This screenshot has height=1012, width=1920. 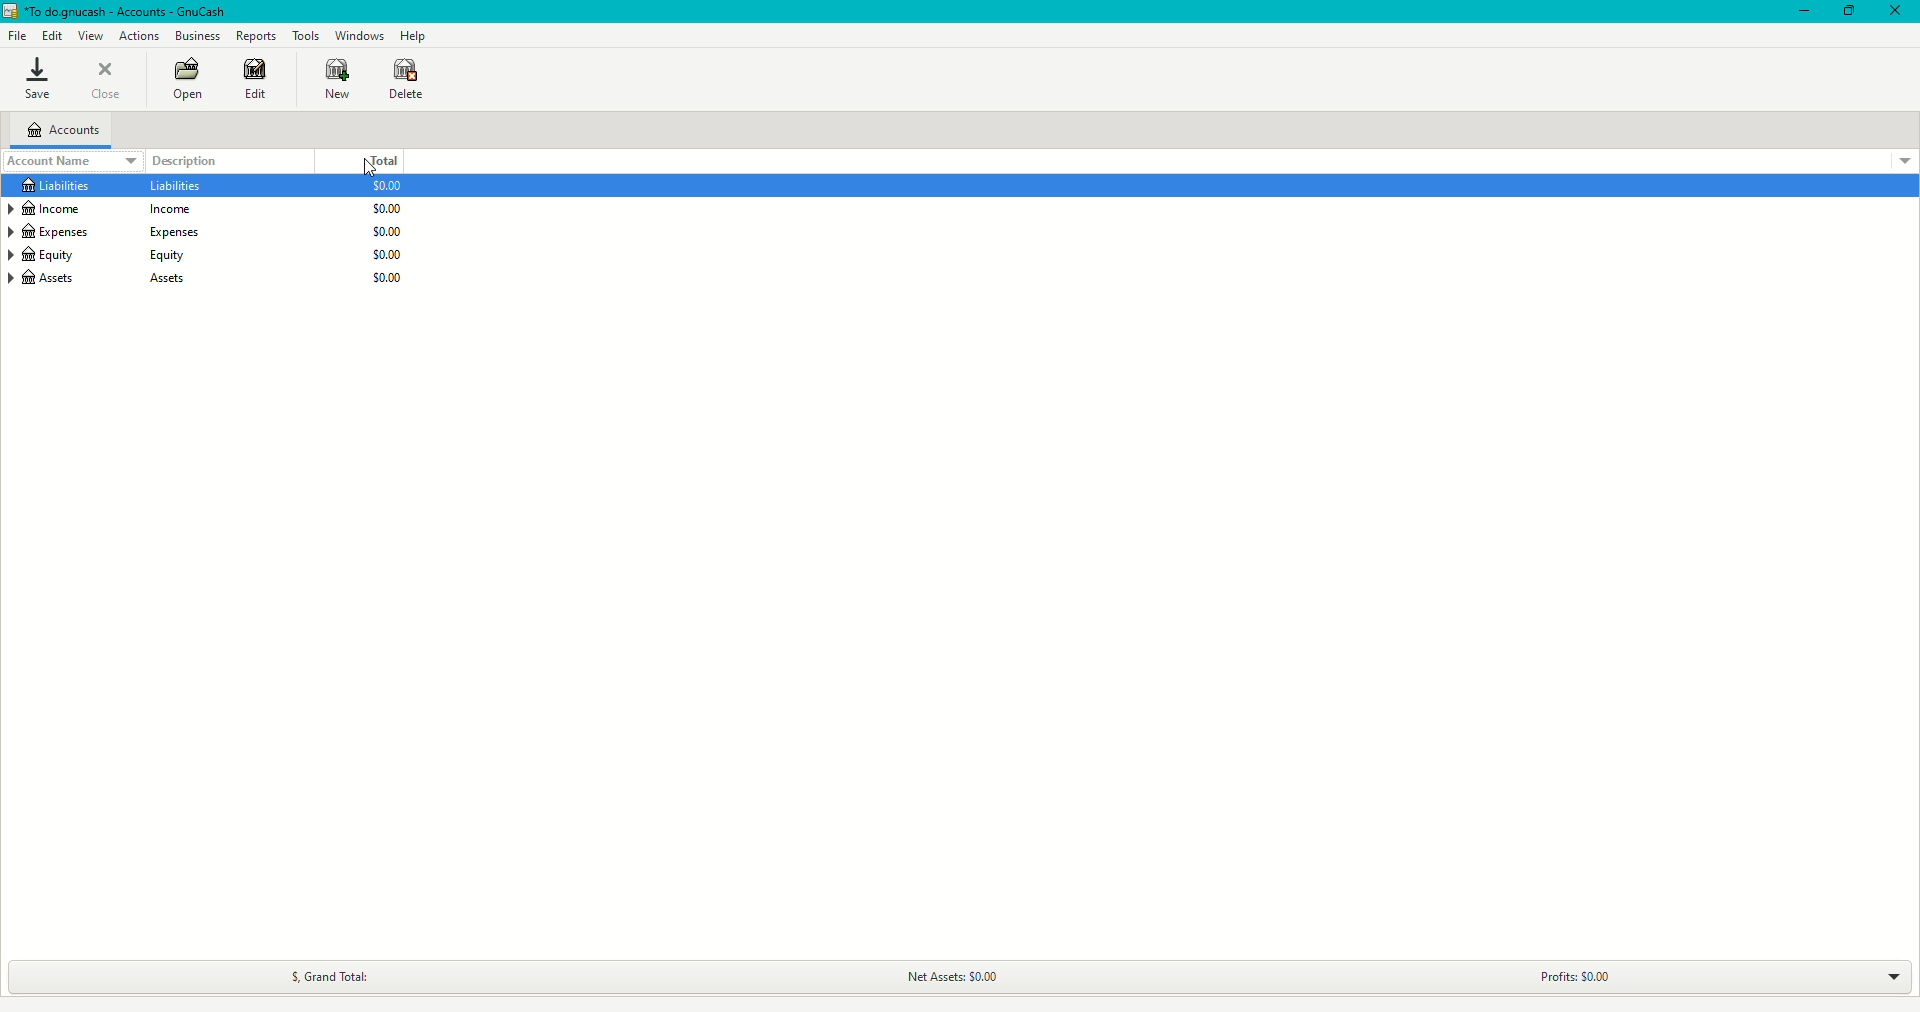 I want to click on Records, so click(x=256, y=36).